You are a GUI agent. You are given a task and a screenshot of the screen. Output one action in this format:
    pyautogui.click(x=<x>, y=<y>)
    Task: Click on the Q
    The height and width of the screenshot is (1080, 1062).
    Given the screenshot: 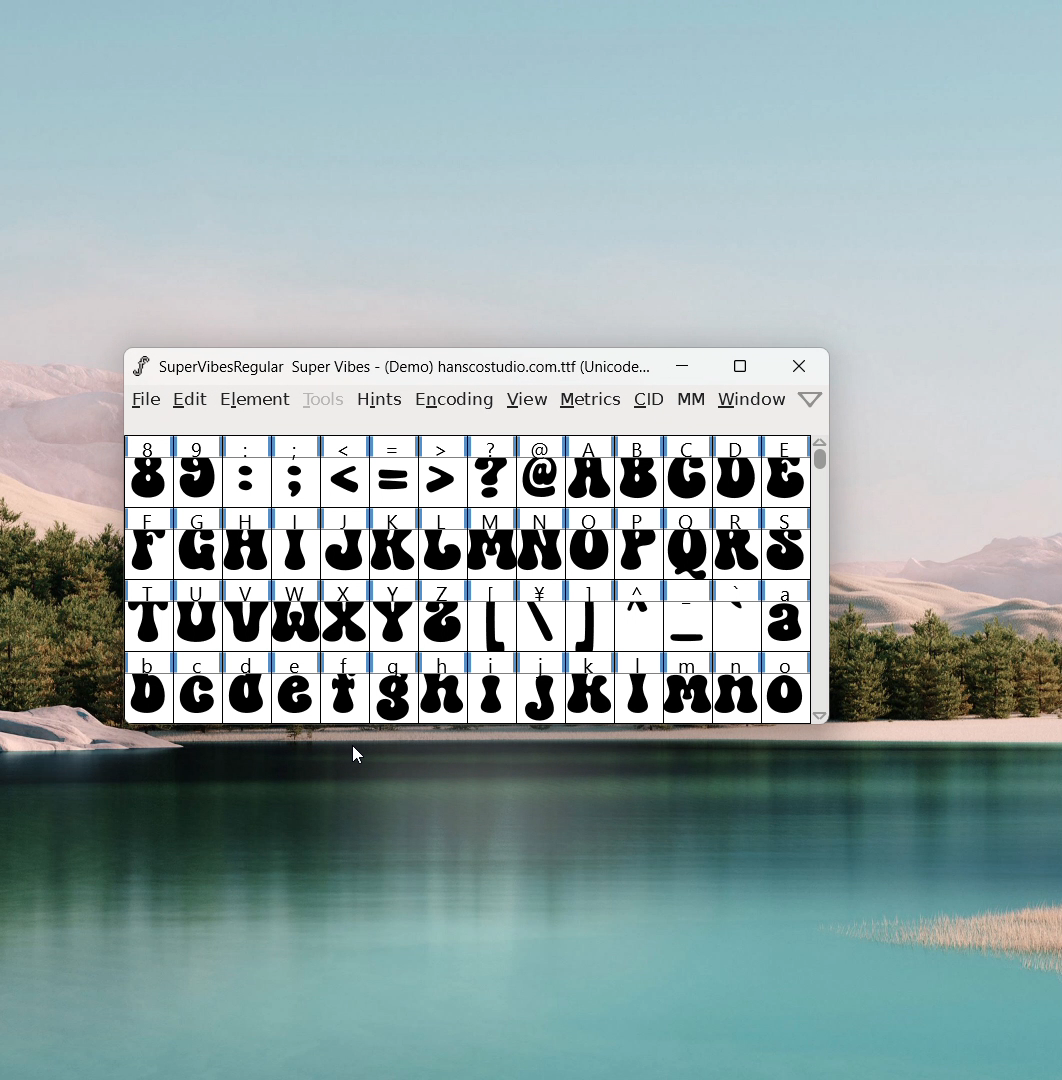 What is the action you would take?
    pyautogui.click(x=689, y=544)
    